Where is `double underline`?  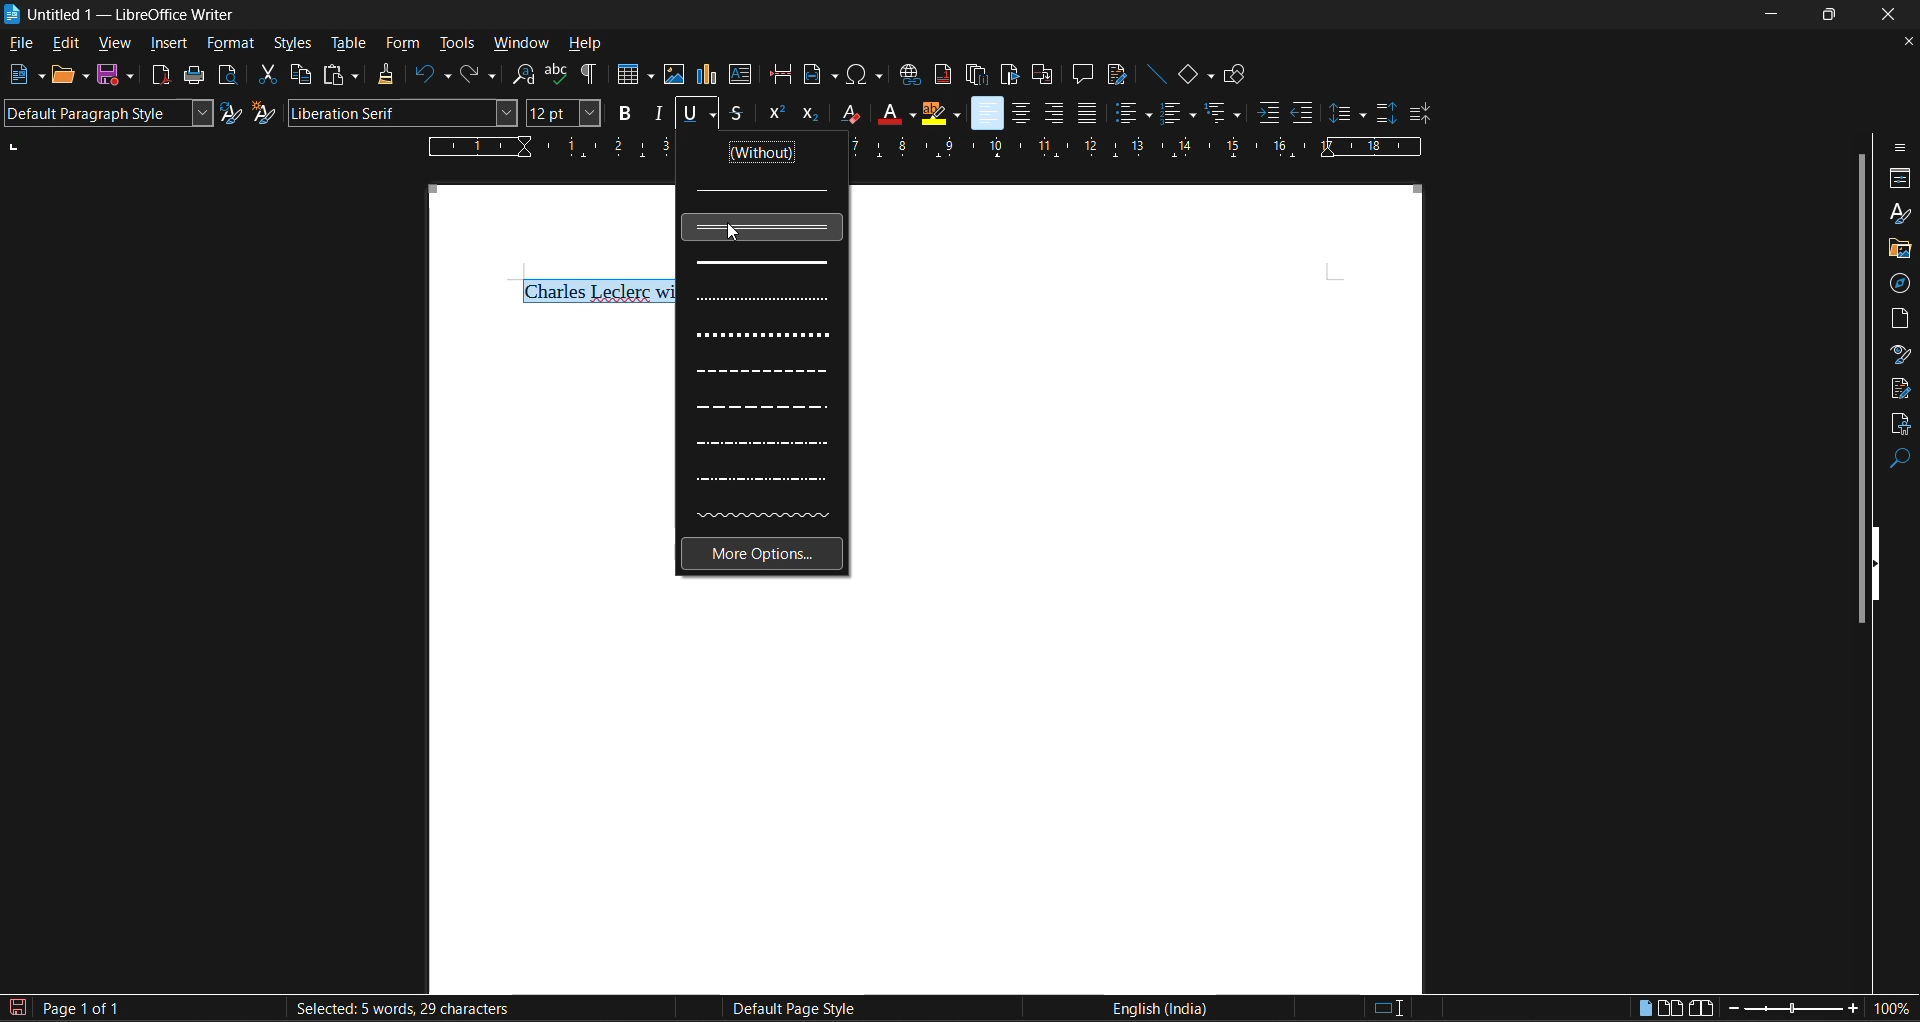
double underline is located at coordinates (762, 227).